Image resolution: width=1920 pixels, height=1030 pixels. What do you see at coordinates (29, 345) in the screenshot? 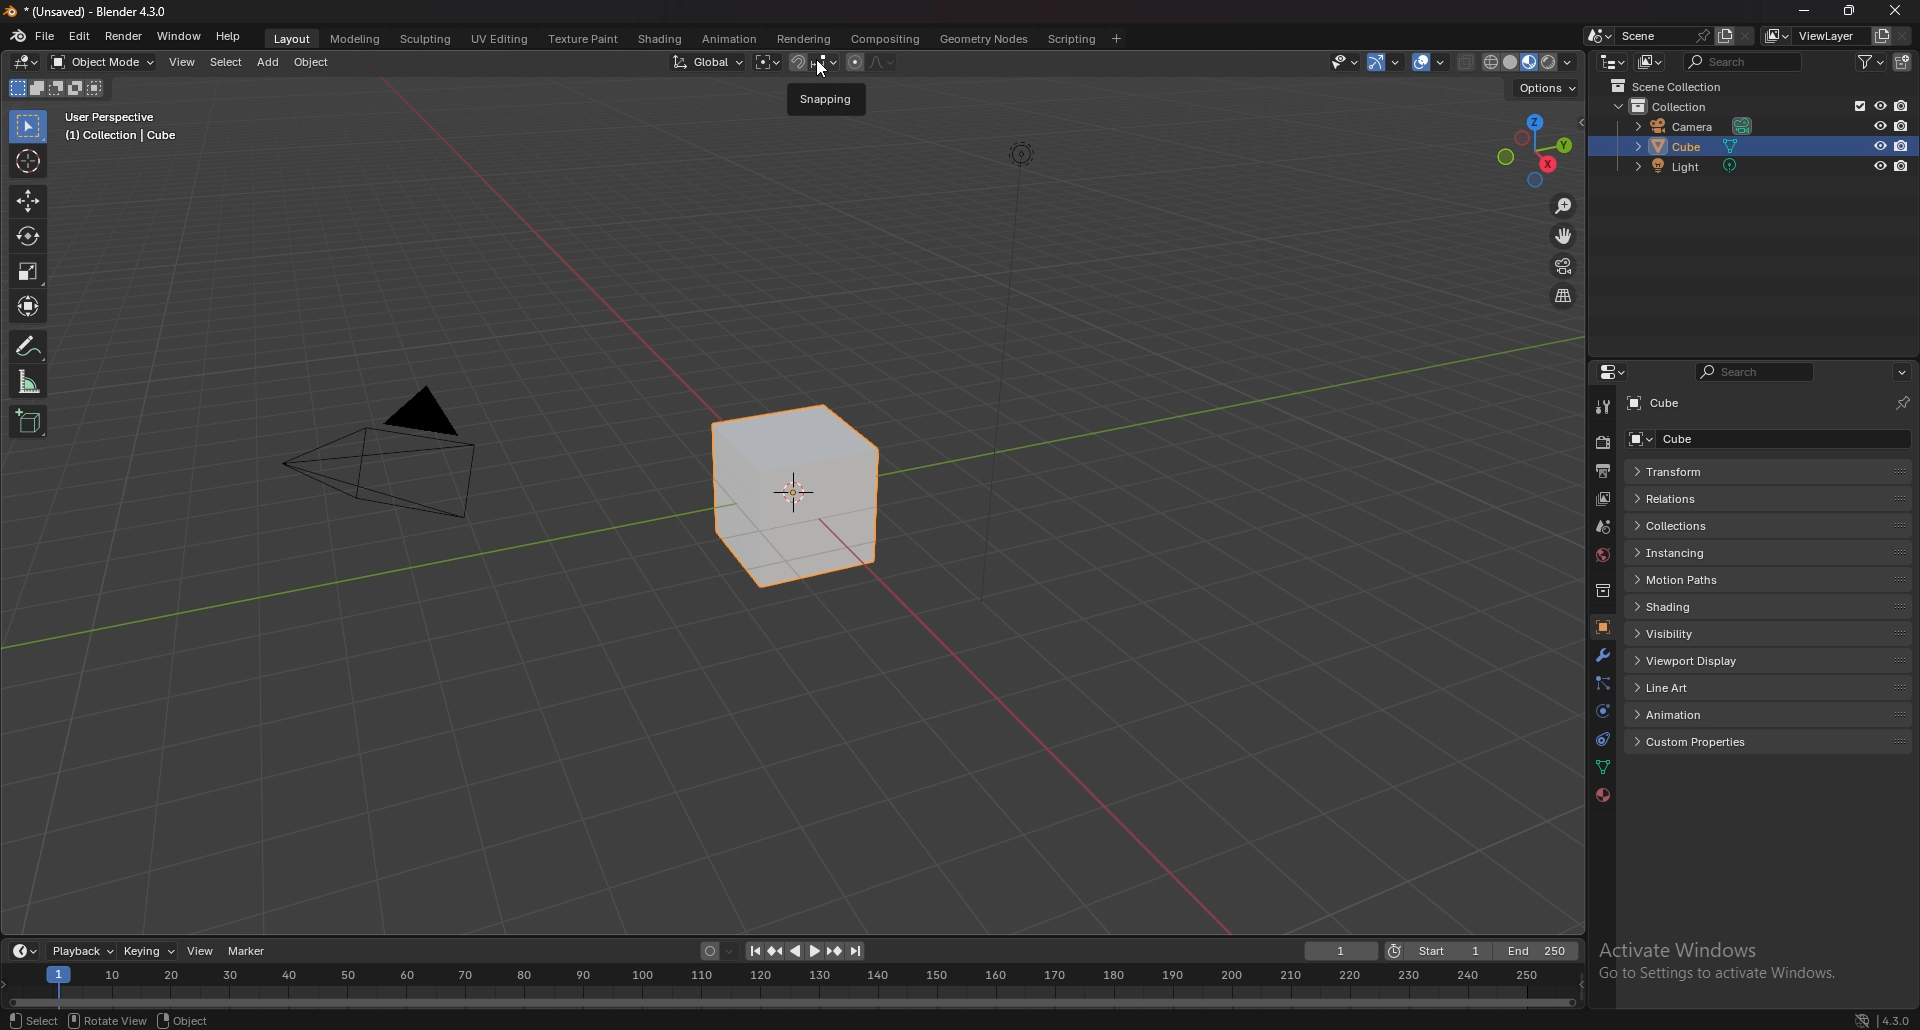
I see `annotate` at bounding box center [29, 345].